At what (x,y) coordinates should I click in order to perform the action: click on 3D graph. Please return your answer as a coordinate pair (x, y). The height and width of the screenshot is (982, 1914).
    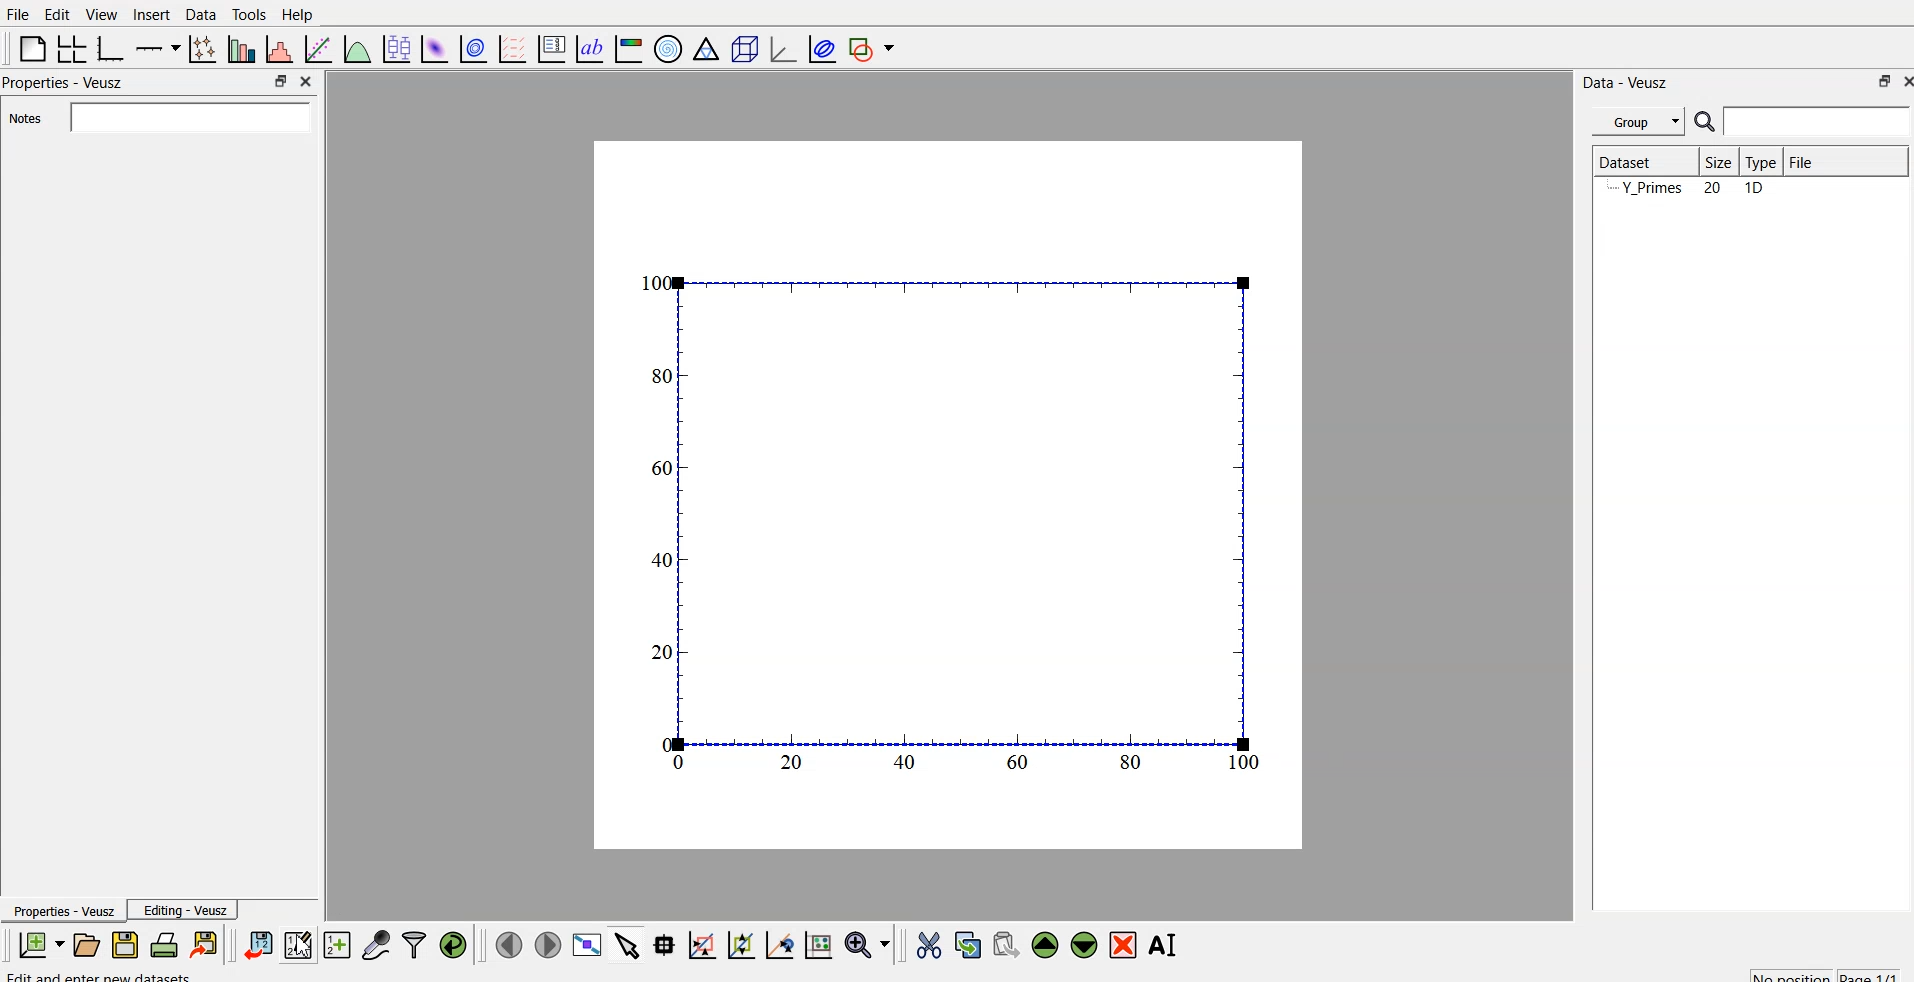
    Looking at the image, I should click on (781, 49).